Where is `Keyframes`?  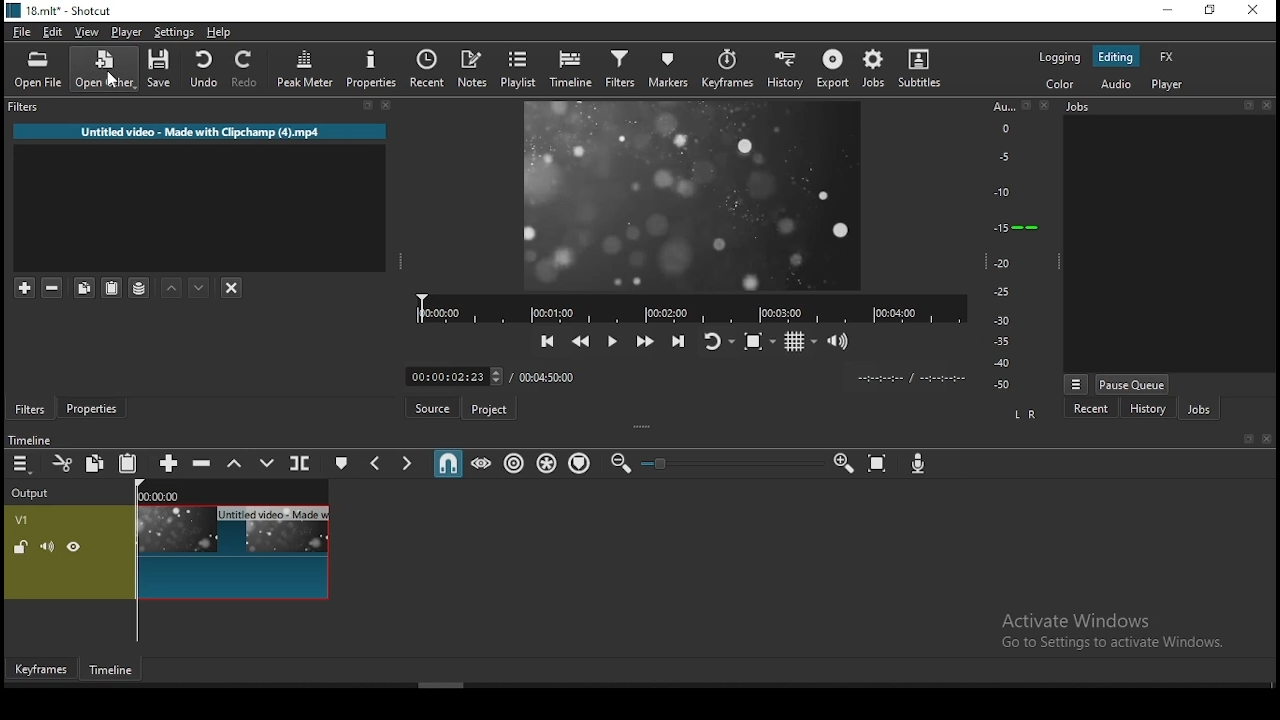 Keyframes is located at coordinates (39, 669).